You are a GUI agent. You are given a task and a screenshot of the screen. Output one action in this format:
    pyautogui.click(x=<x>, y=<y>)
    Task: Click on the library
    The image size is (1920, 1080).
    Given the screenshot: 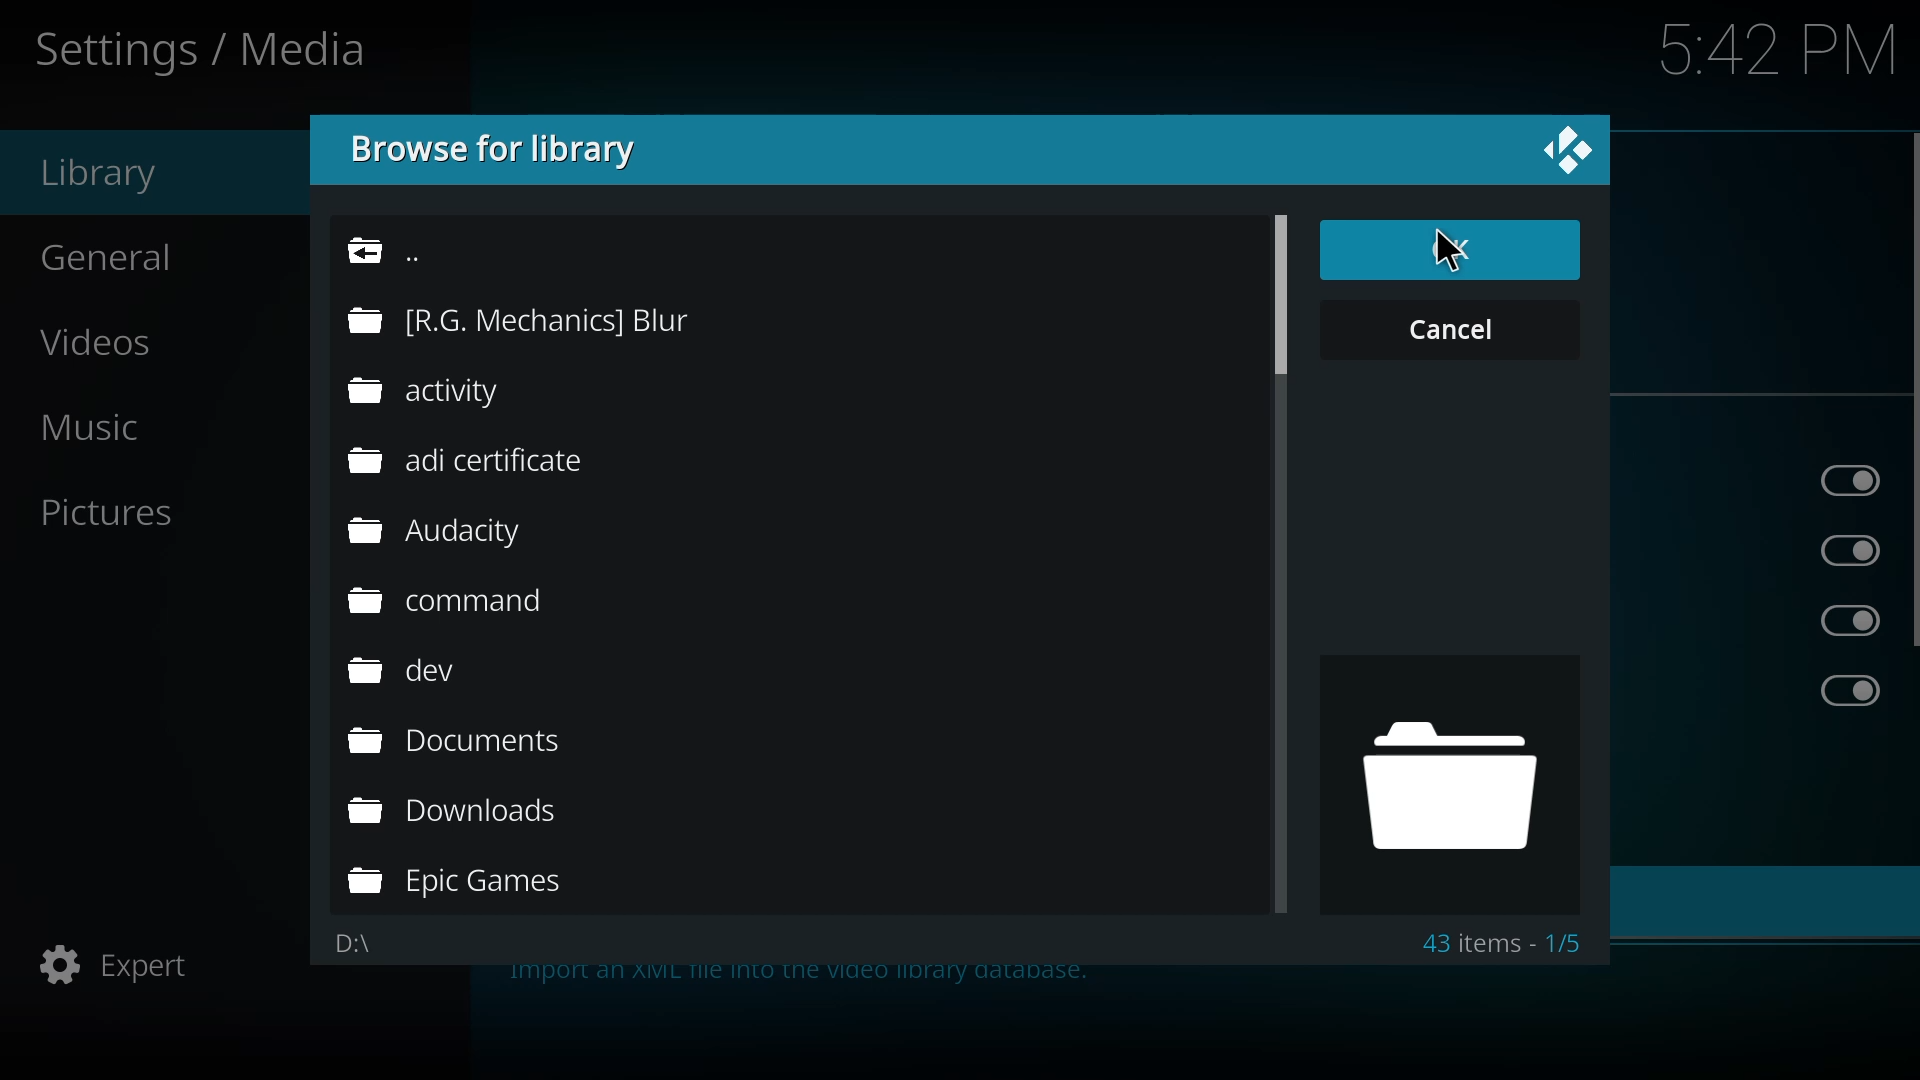 What is the action you would take?
    pyautogui.click(x=106, y=173)
    